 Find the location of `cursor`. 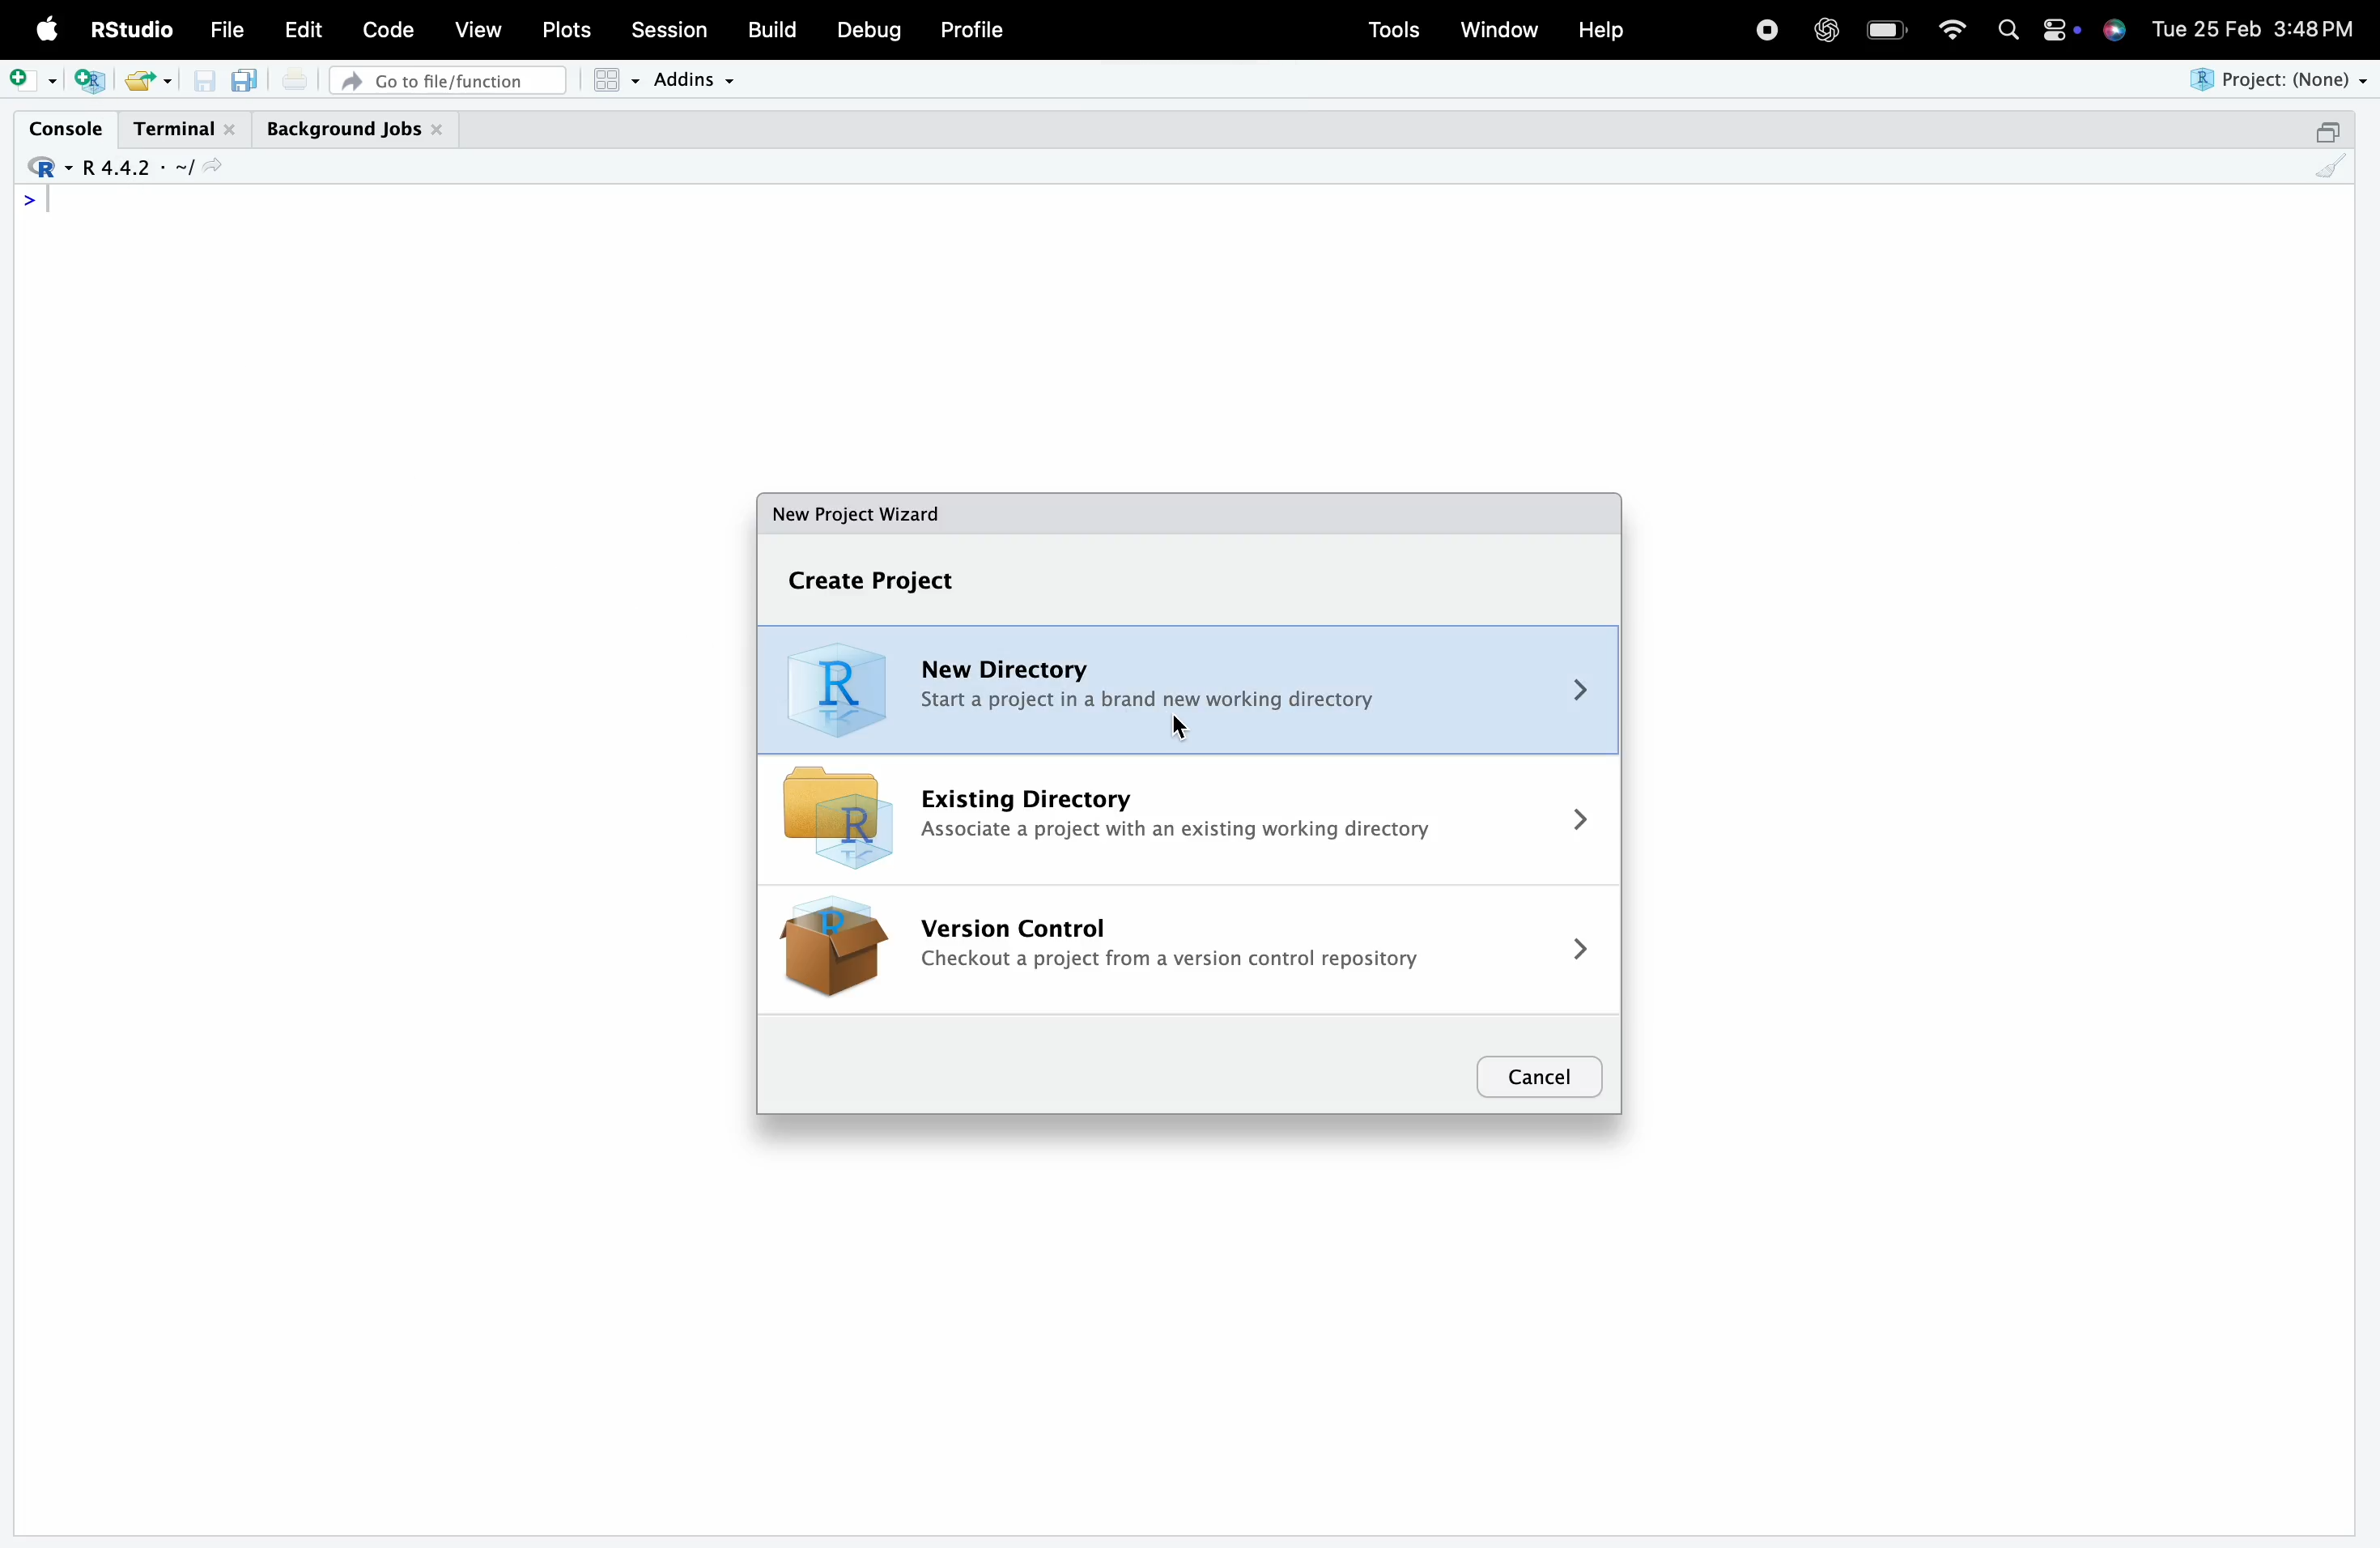

cursor is located at coordinates (1175, 726).